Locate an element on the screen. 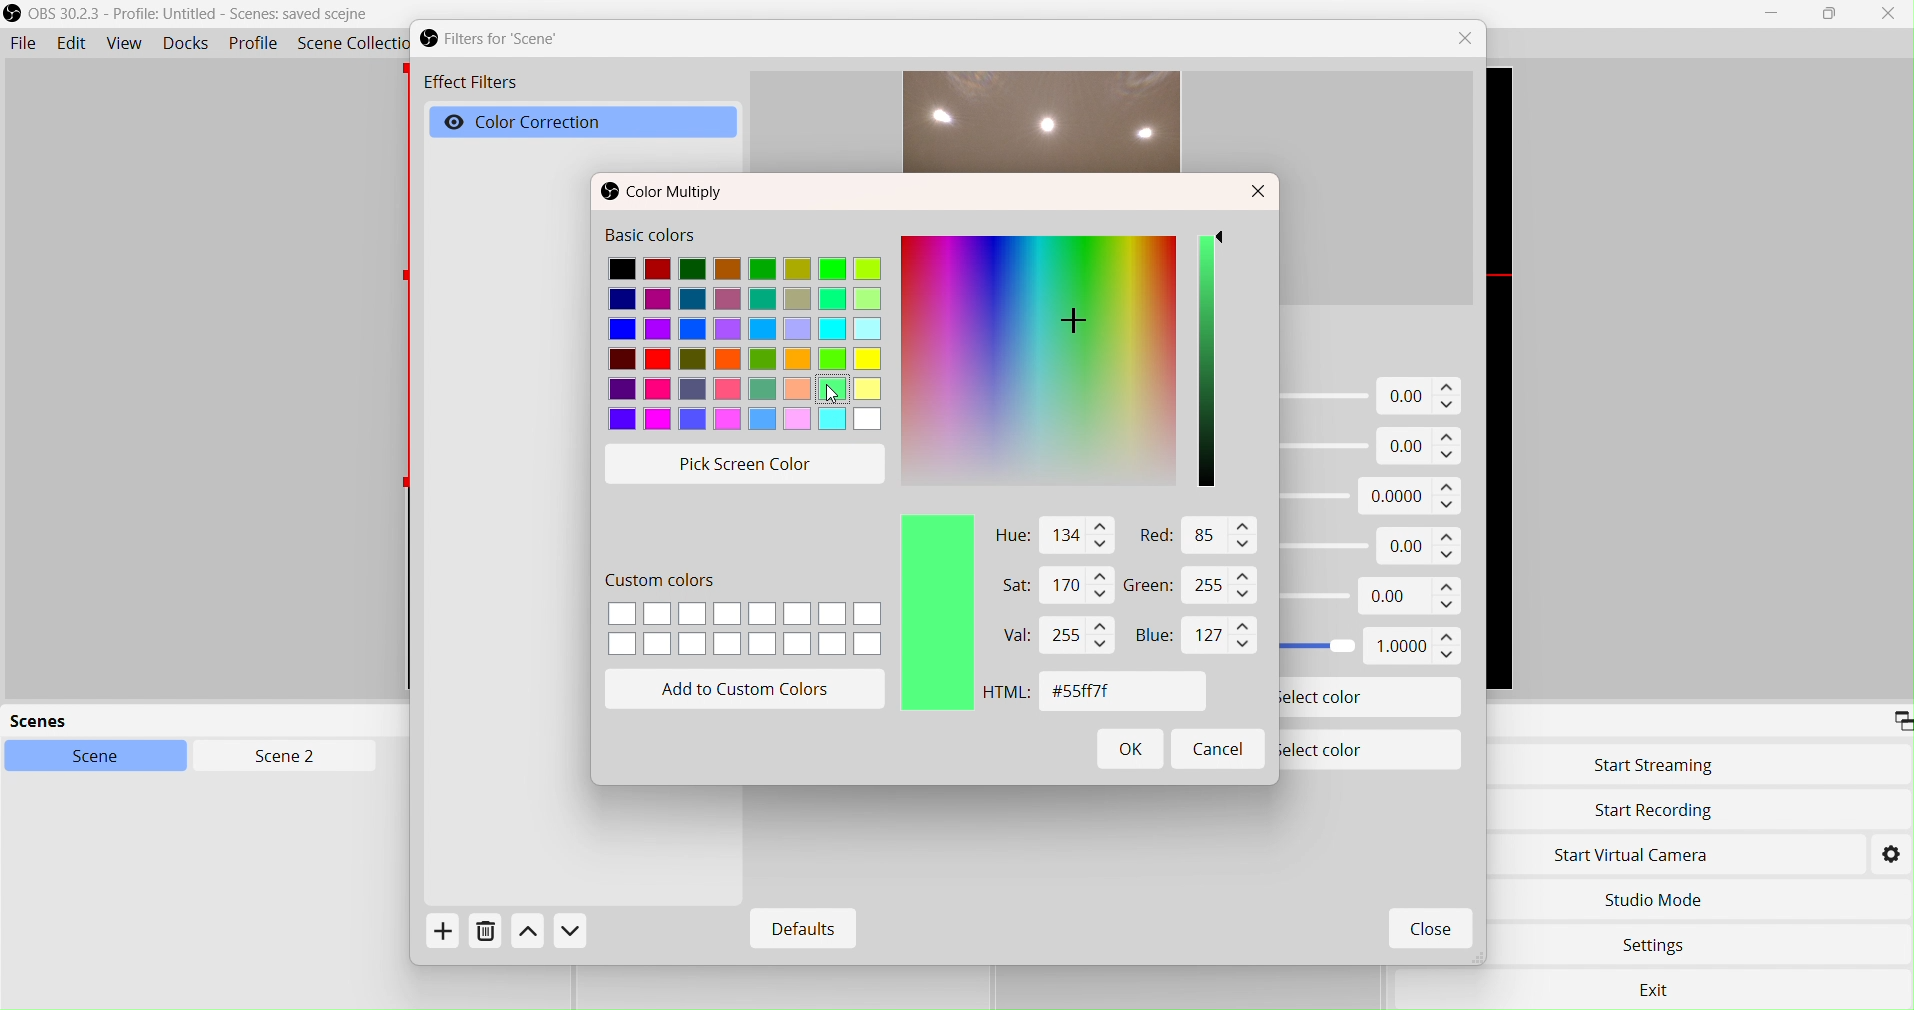 The width and height of the screenshot is (1914, 1010). Studio Move is located at coordinates (1654, 896).